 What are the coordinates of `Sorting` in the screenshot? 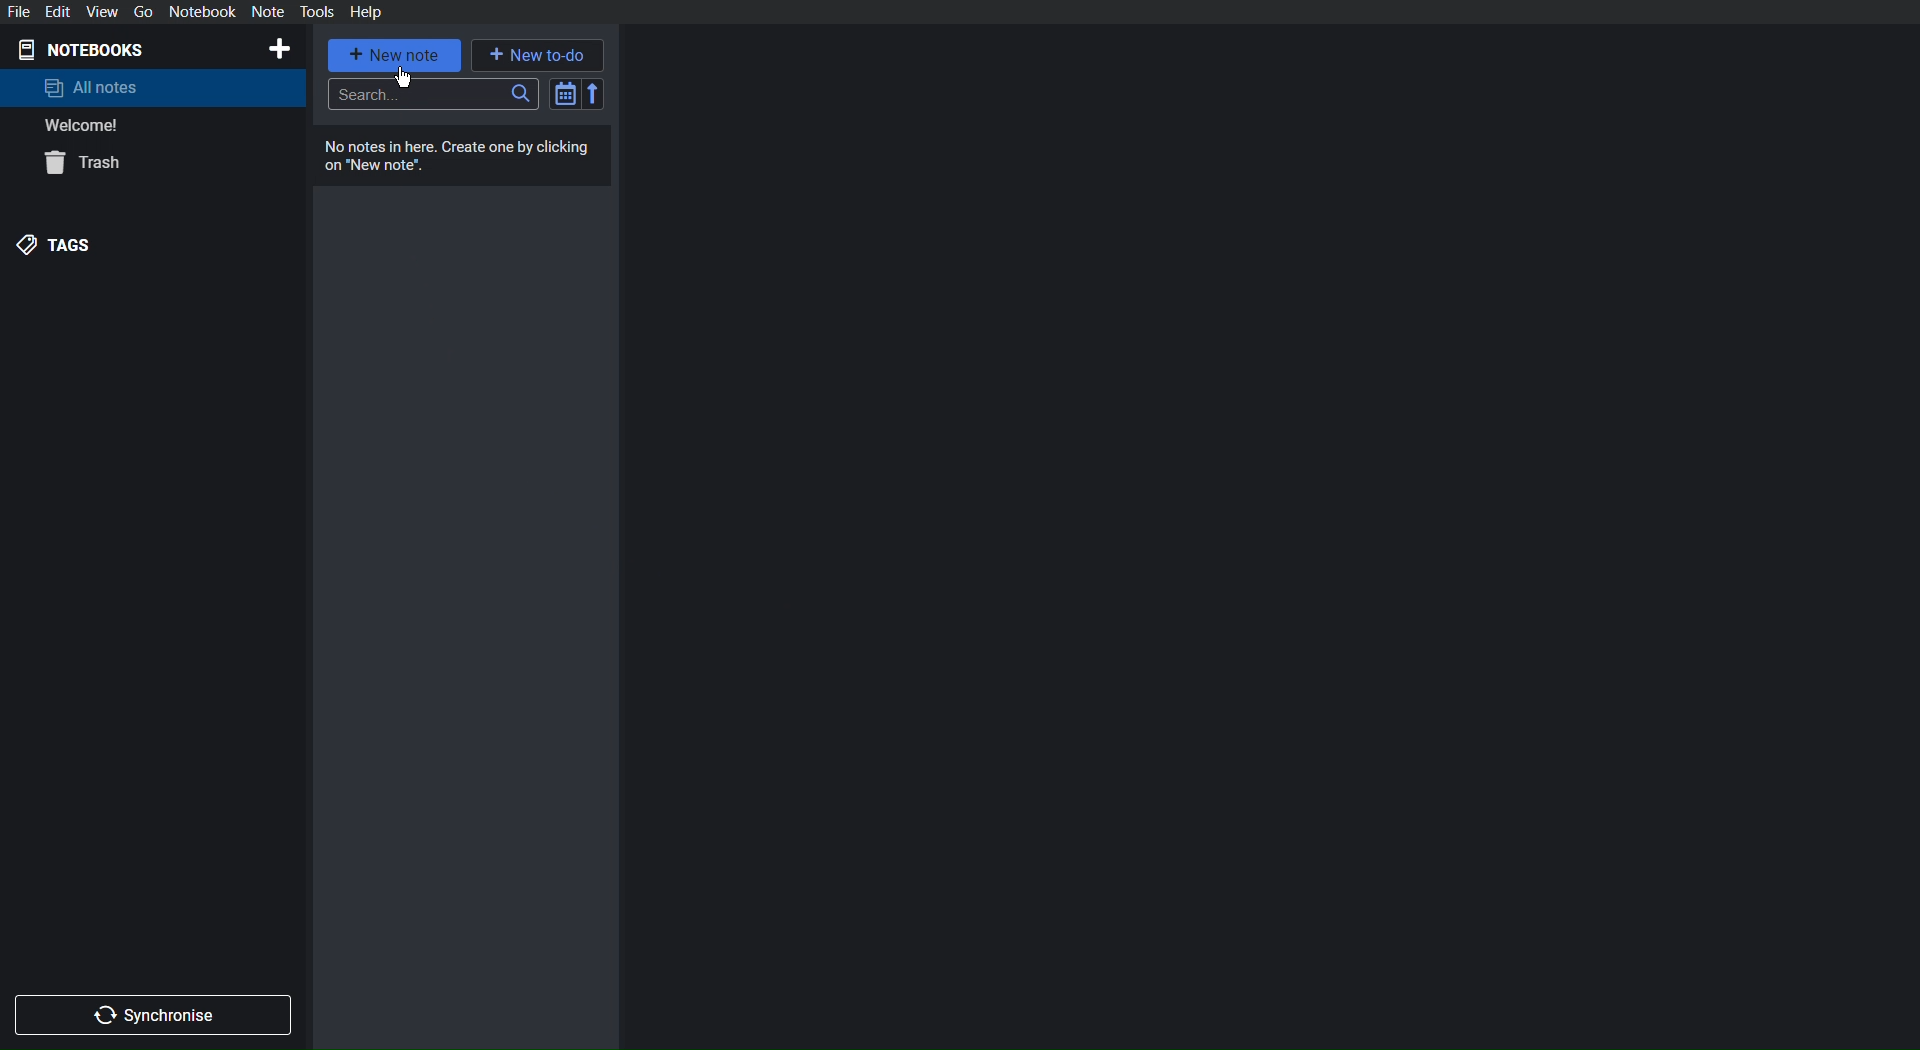 It's located at (578, 93).